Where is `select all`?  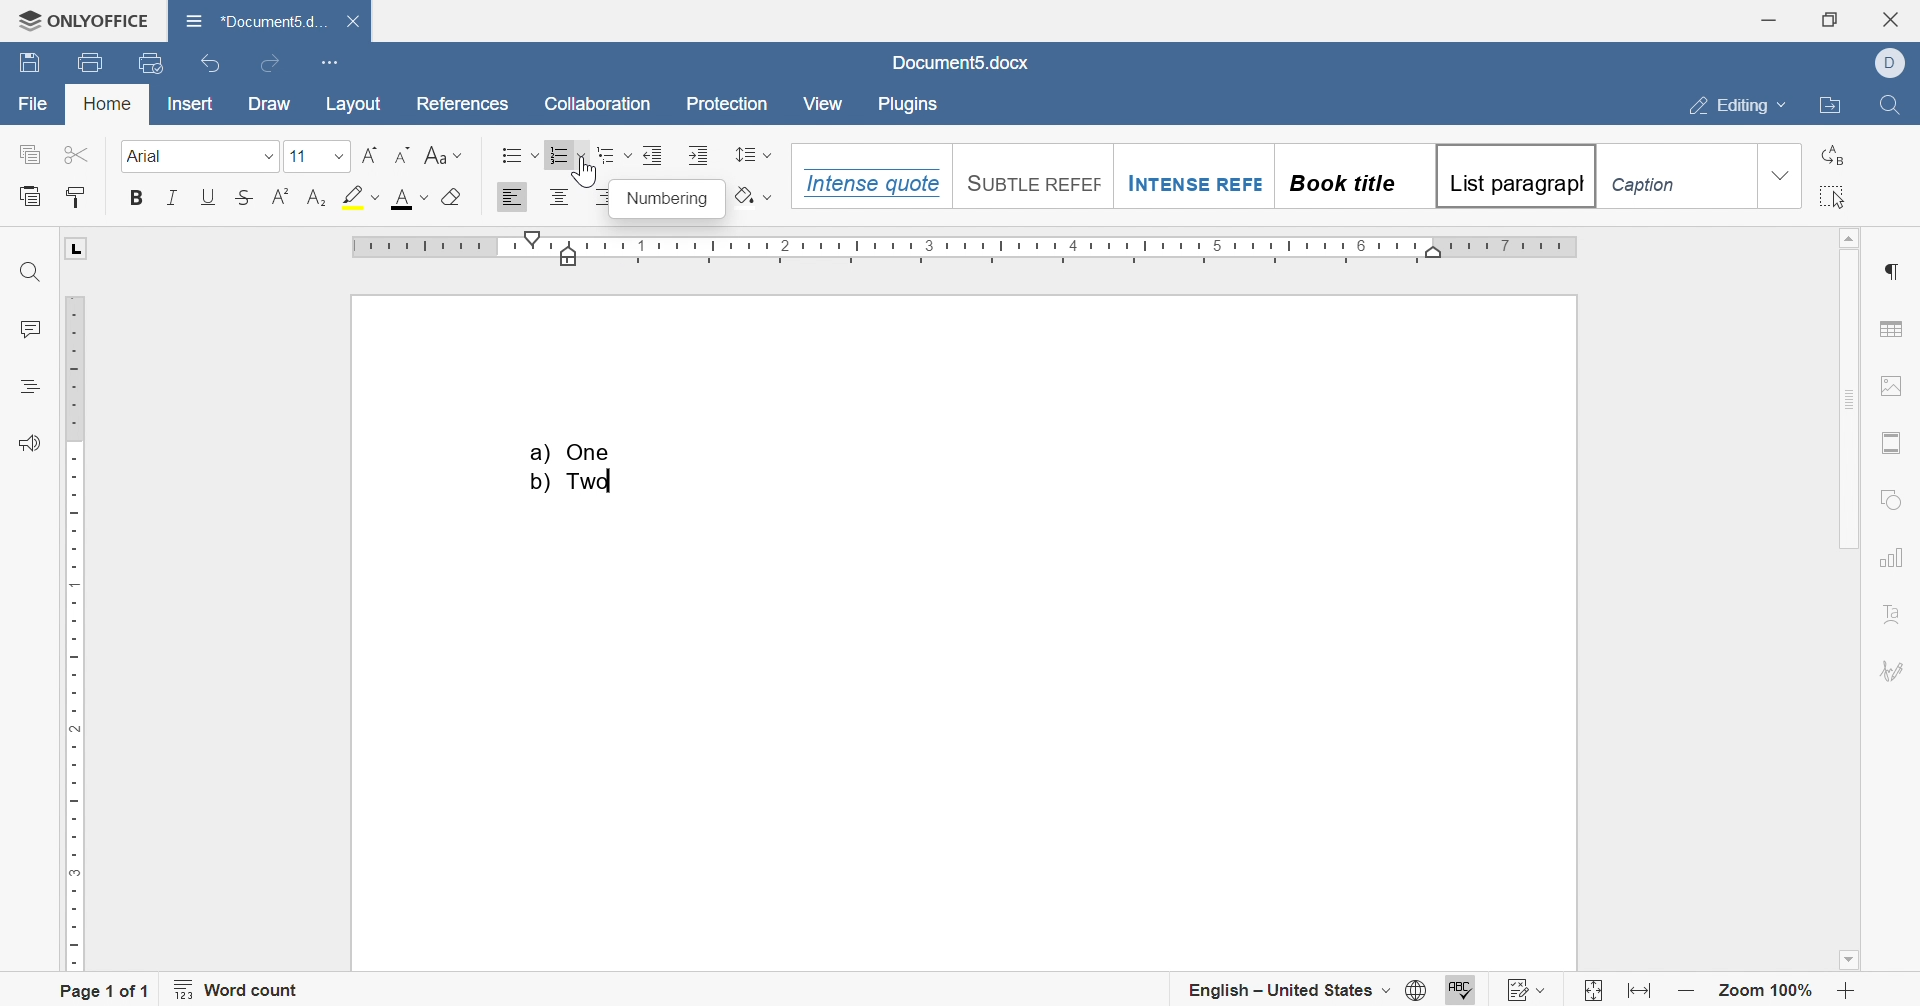
select all is located at coordinates (1834, 195).